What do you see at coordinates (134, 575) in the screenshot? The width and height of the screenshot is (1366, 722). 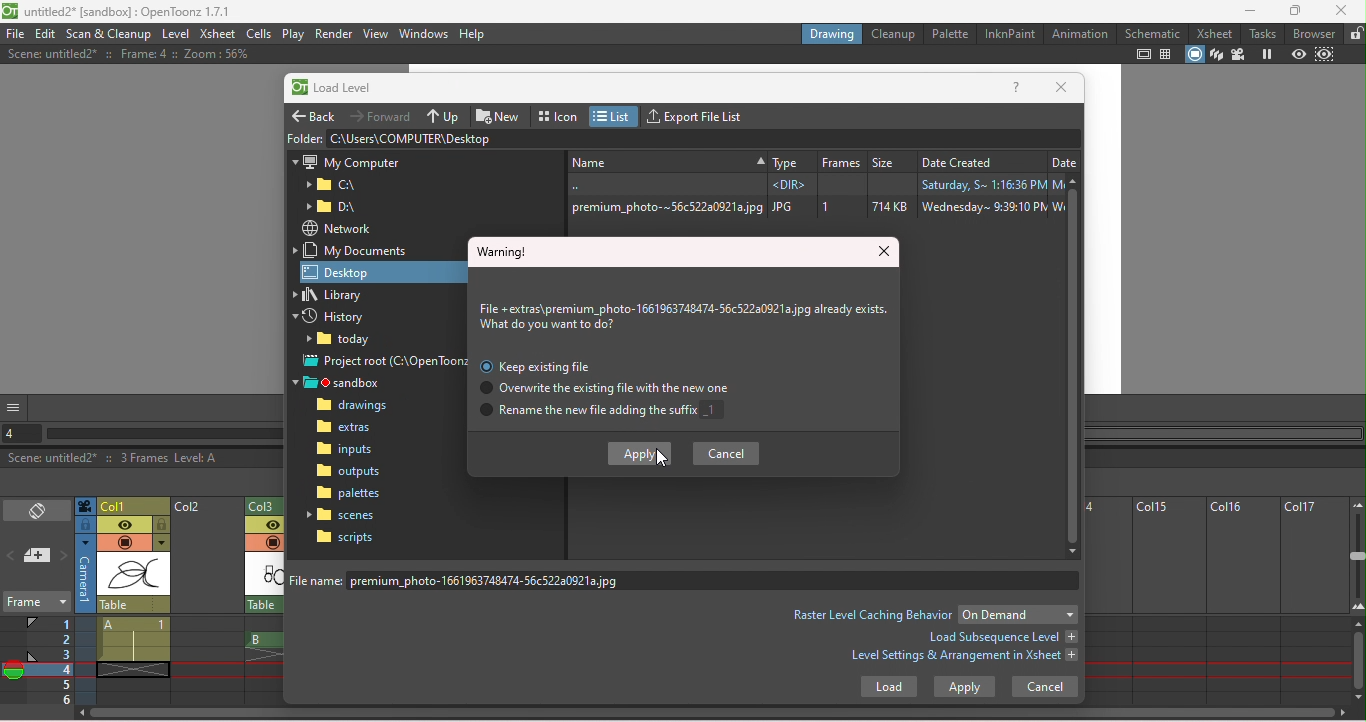 I see `scene` at bounding box center [134, 575].